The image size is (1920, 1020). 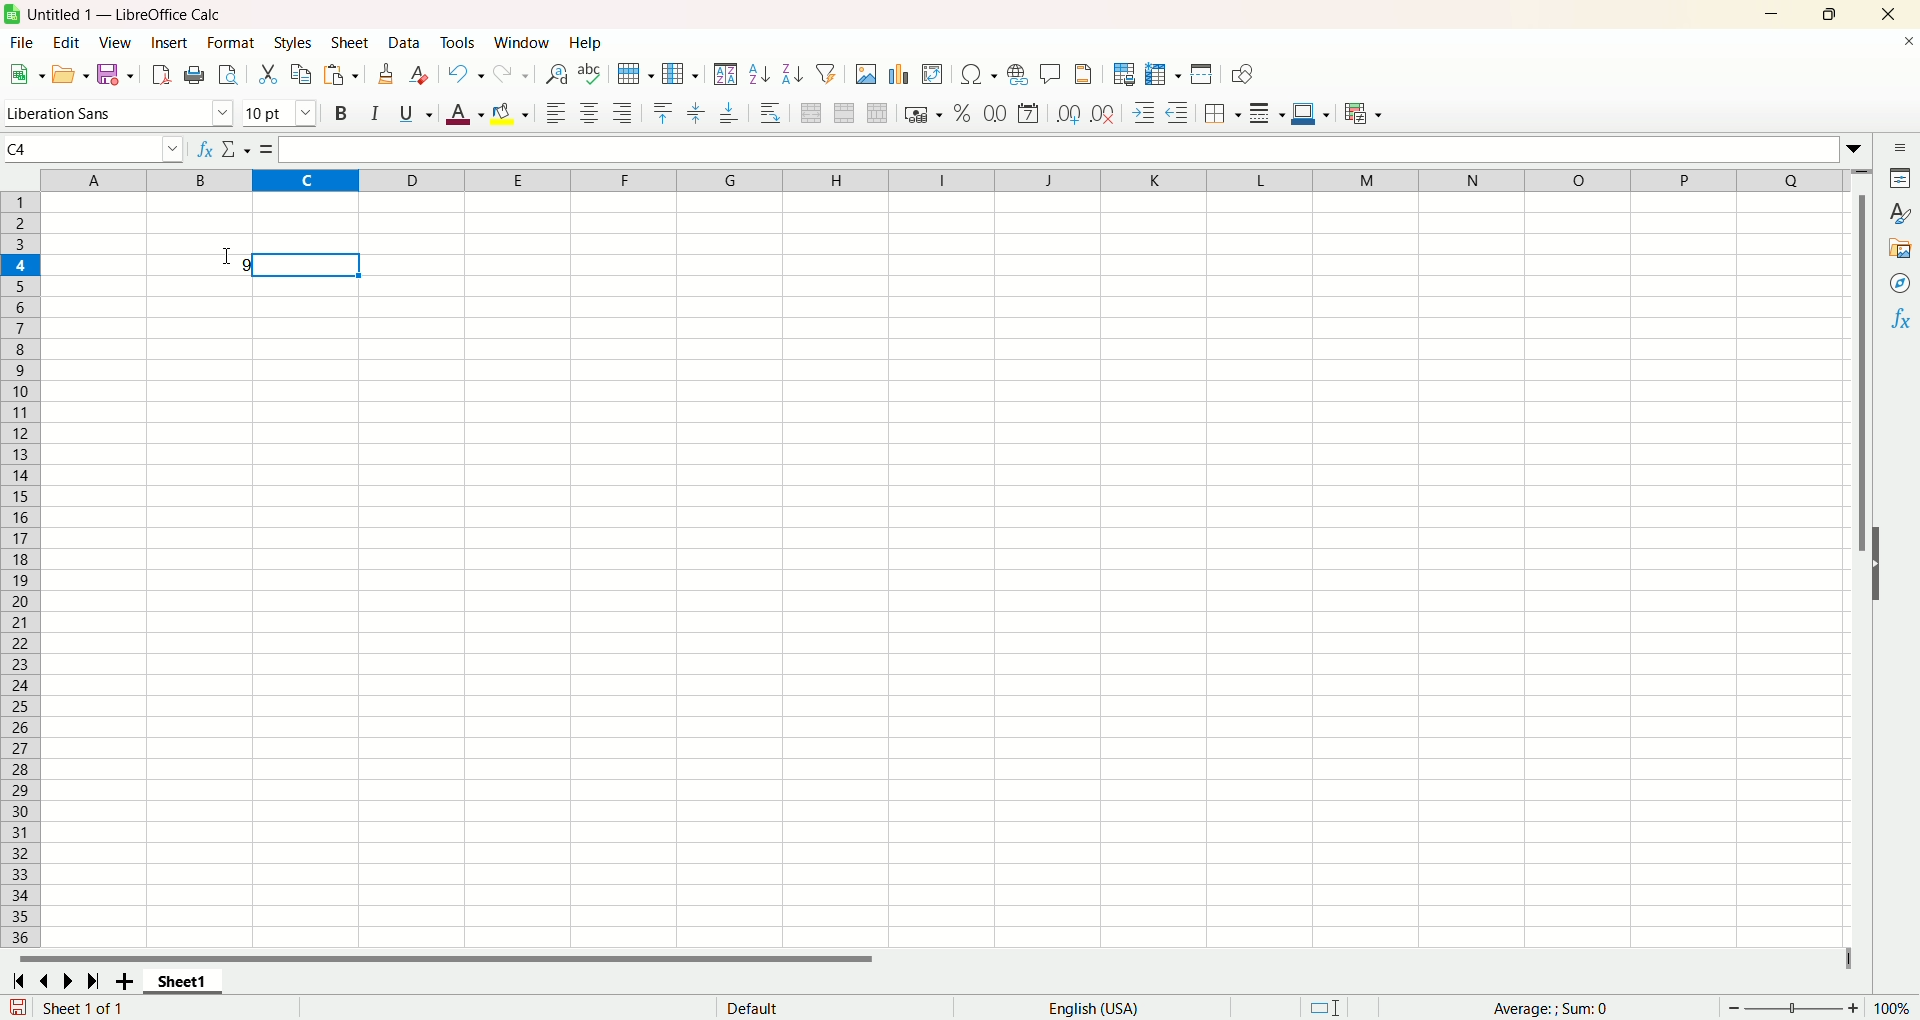 I want to click on Open, so click(x=69, y=77).